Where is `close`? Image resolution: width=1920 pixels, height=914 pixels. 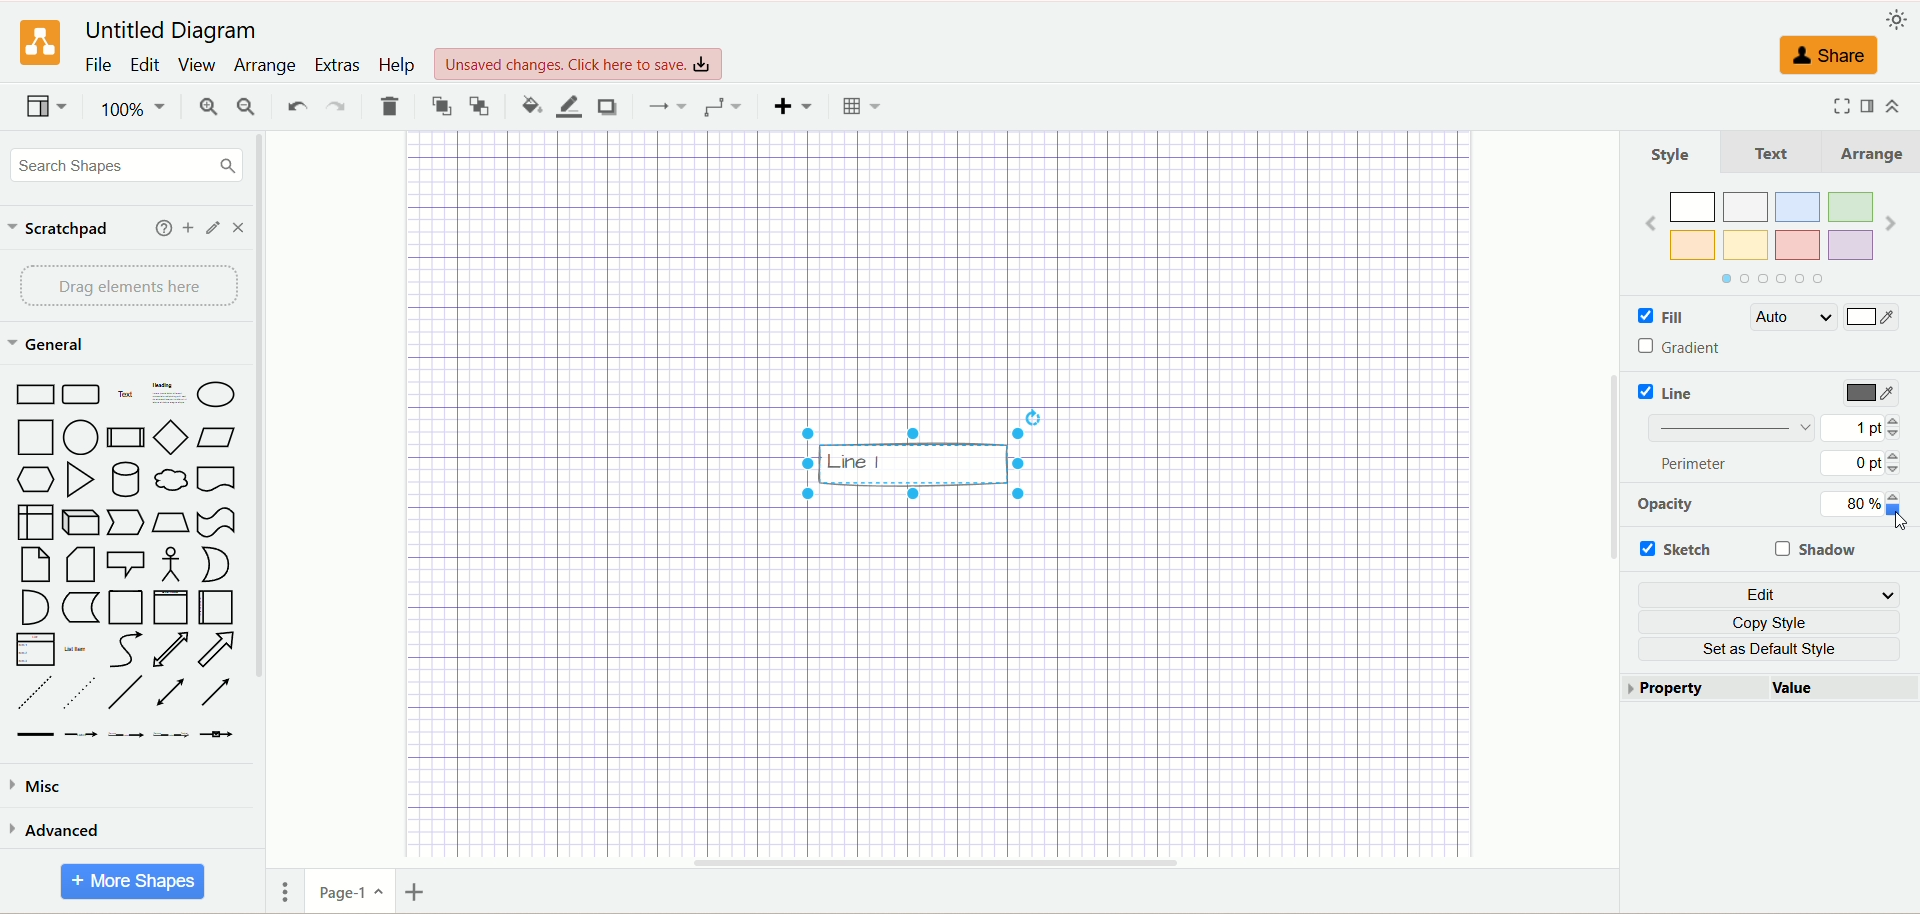 close is located at coordinates (239, 227).